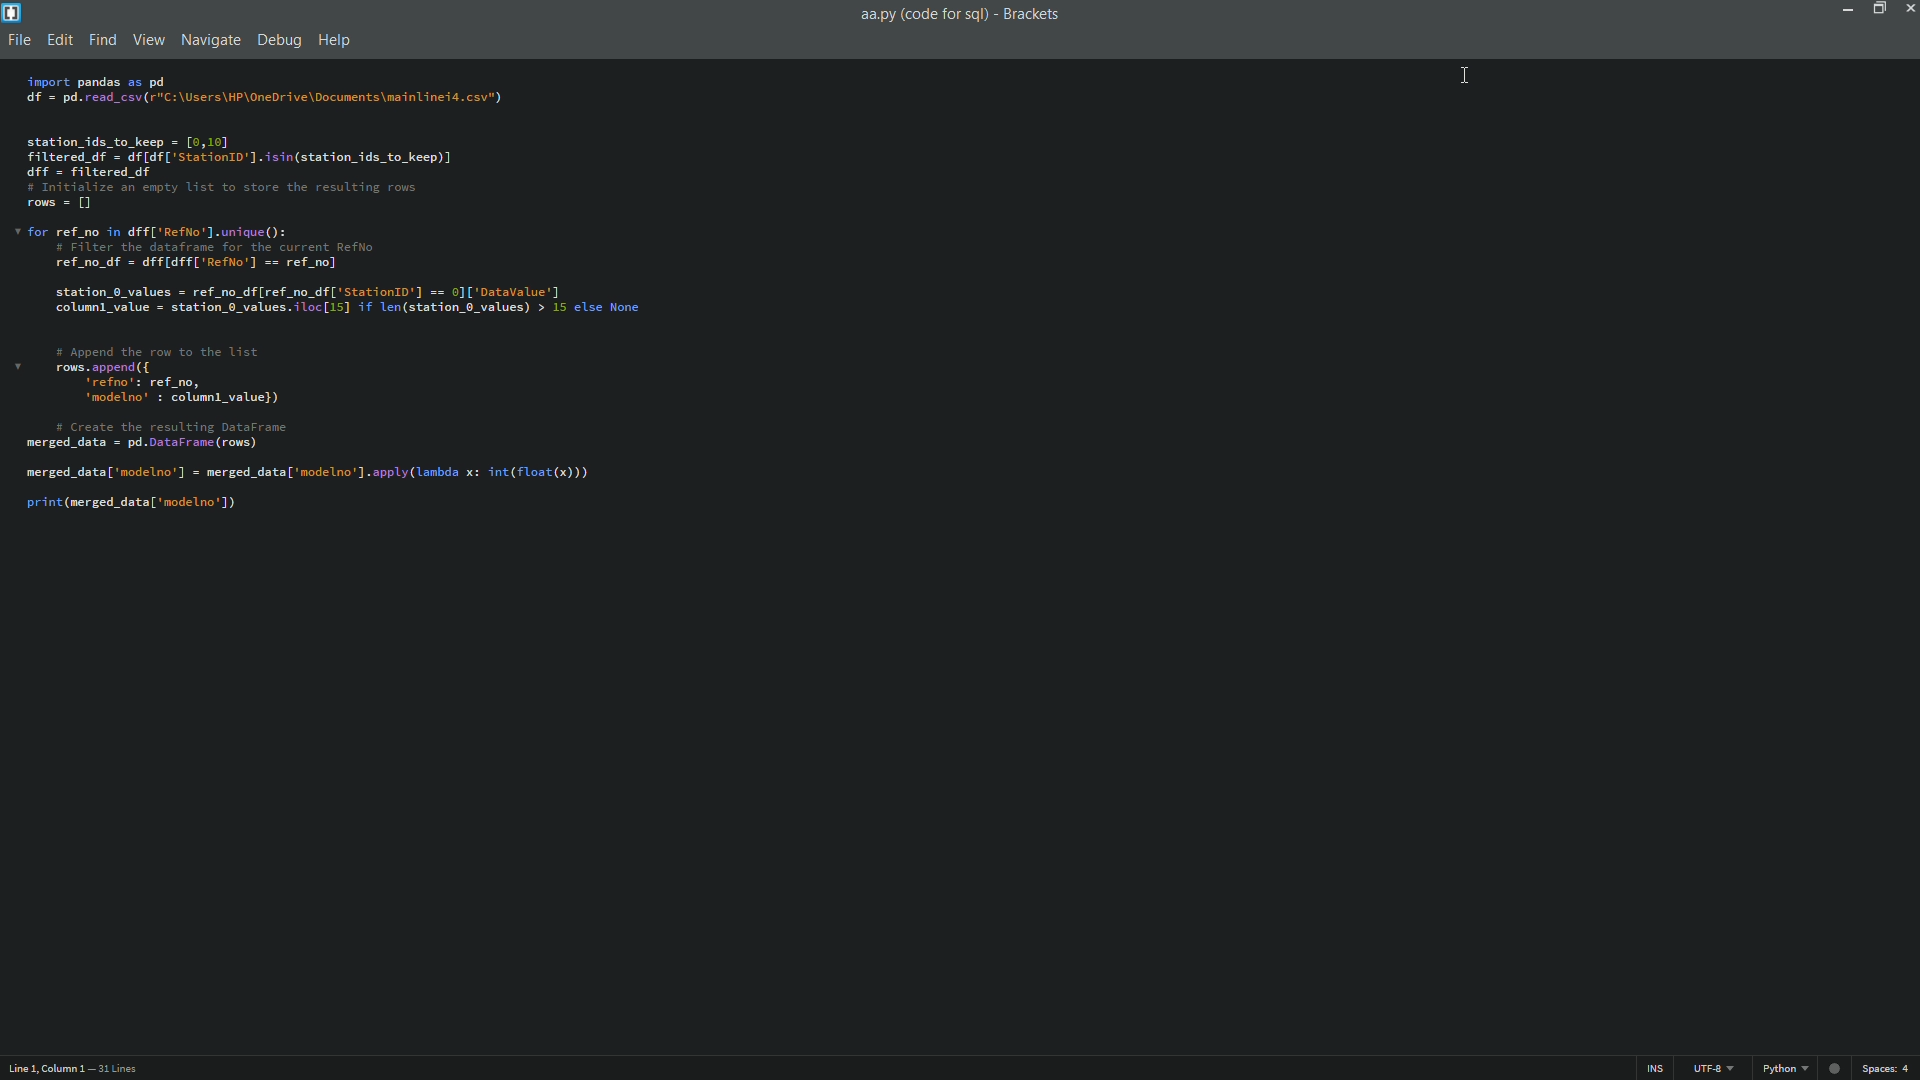 This screenshot has height=1080, width=1920. What do you see at coordinates (1463, 76) in the screenshot?
I see `cursor` at bounding box center [1463, 76].